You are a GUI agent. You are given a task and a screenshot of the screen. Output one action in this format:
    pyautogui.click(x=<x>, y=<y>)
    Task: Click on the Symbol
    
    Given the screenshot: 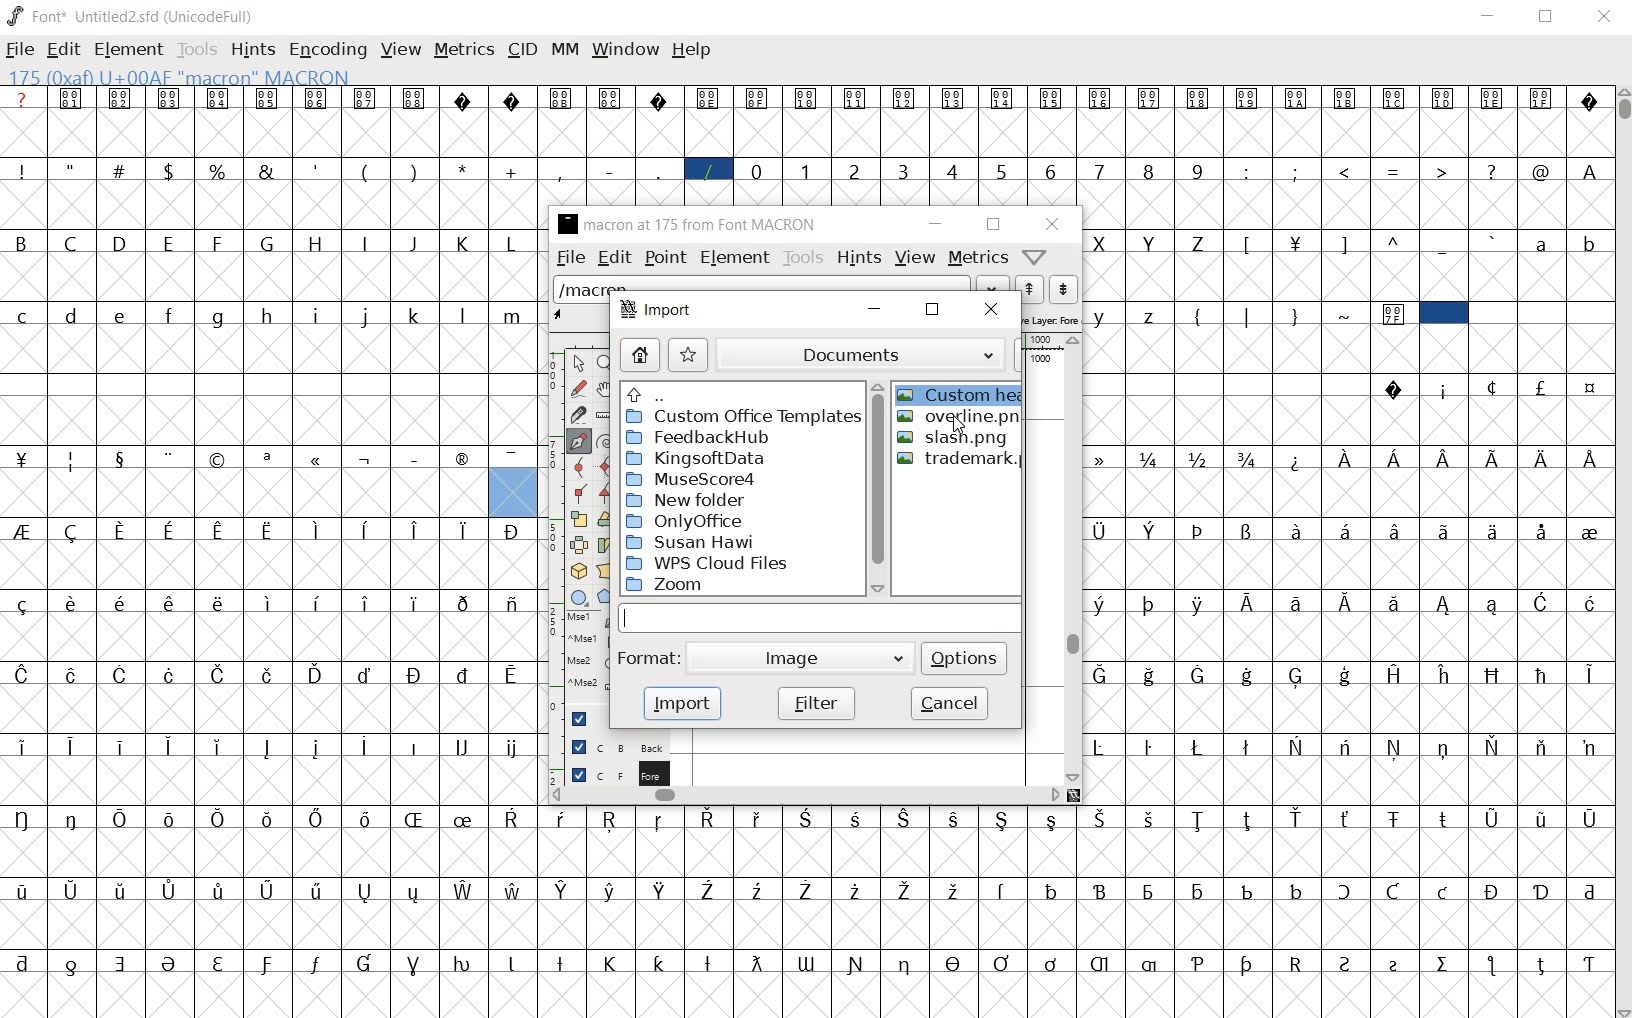 What is the action you would take?
    pyautogui.click(x=955, y=98)
    